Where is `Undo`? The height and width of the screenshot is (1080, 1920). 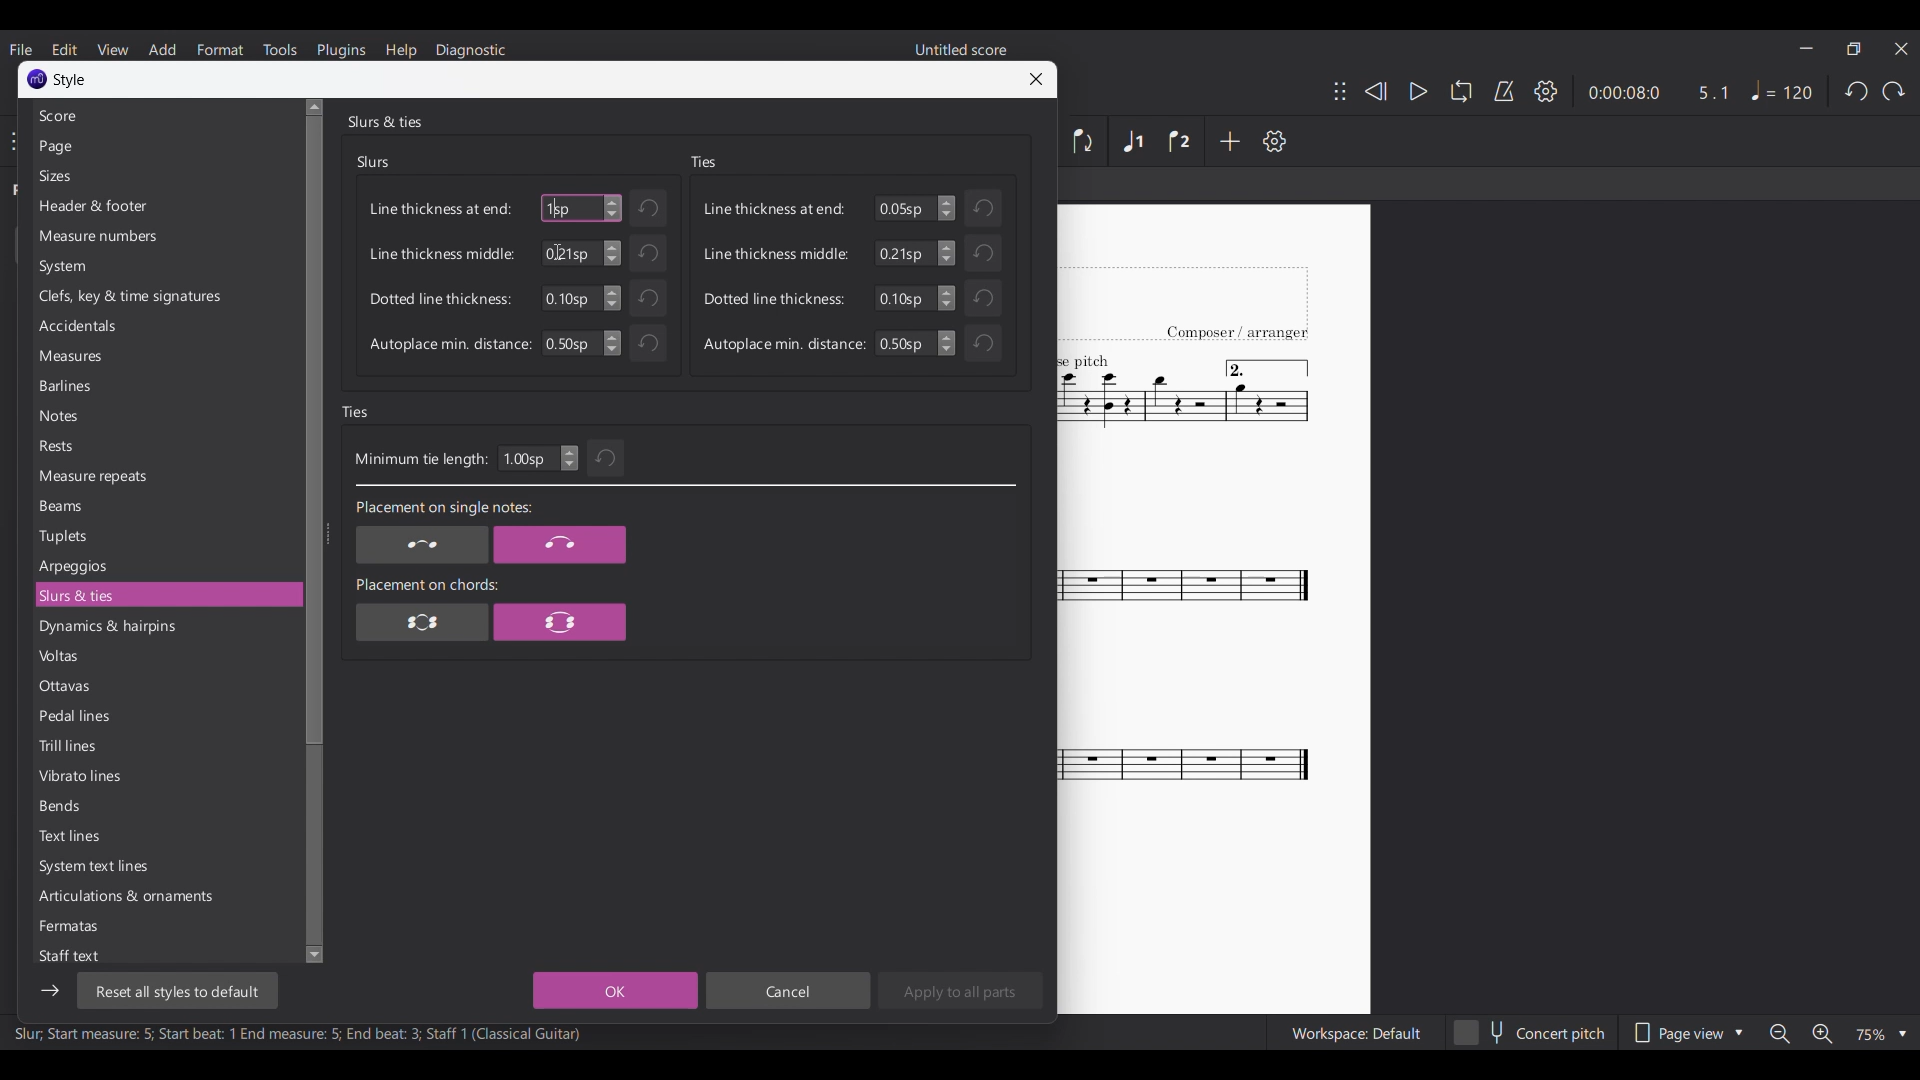 Undo is located at coordinates (649, 208).